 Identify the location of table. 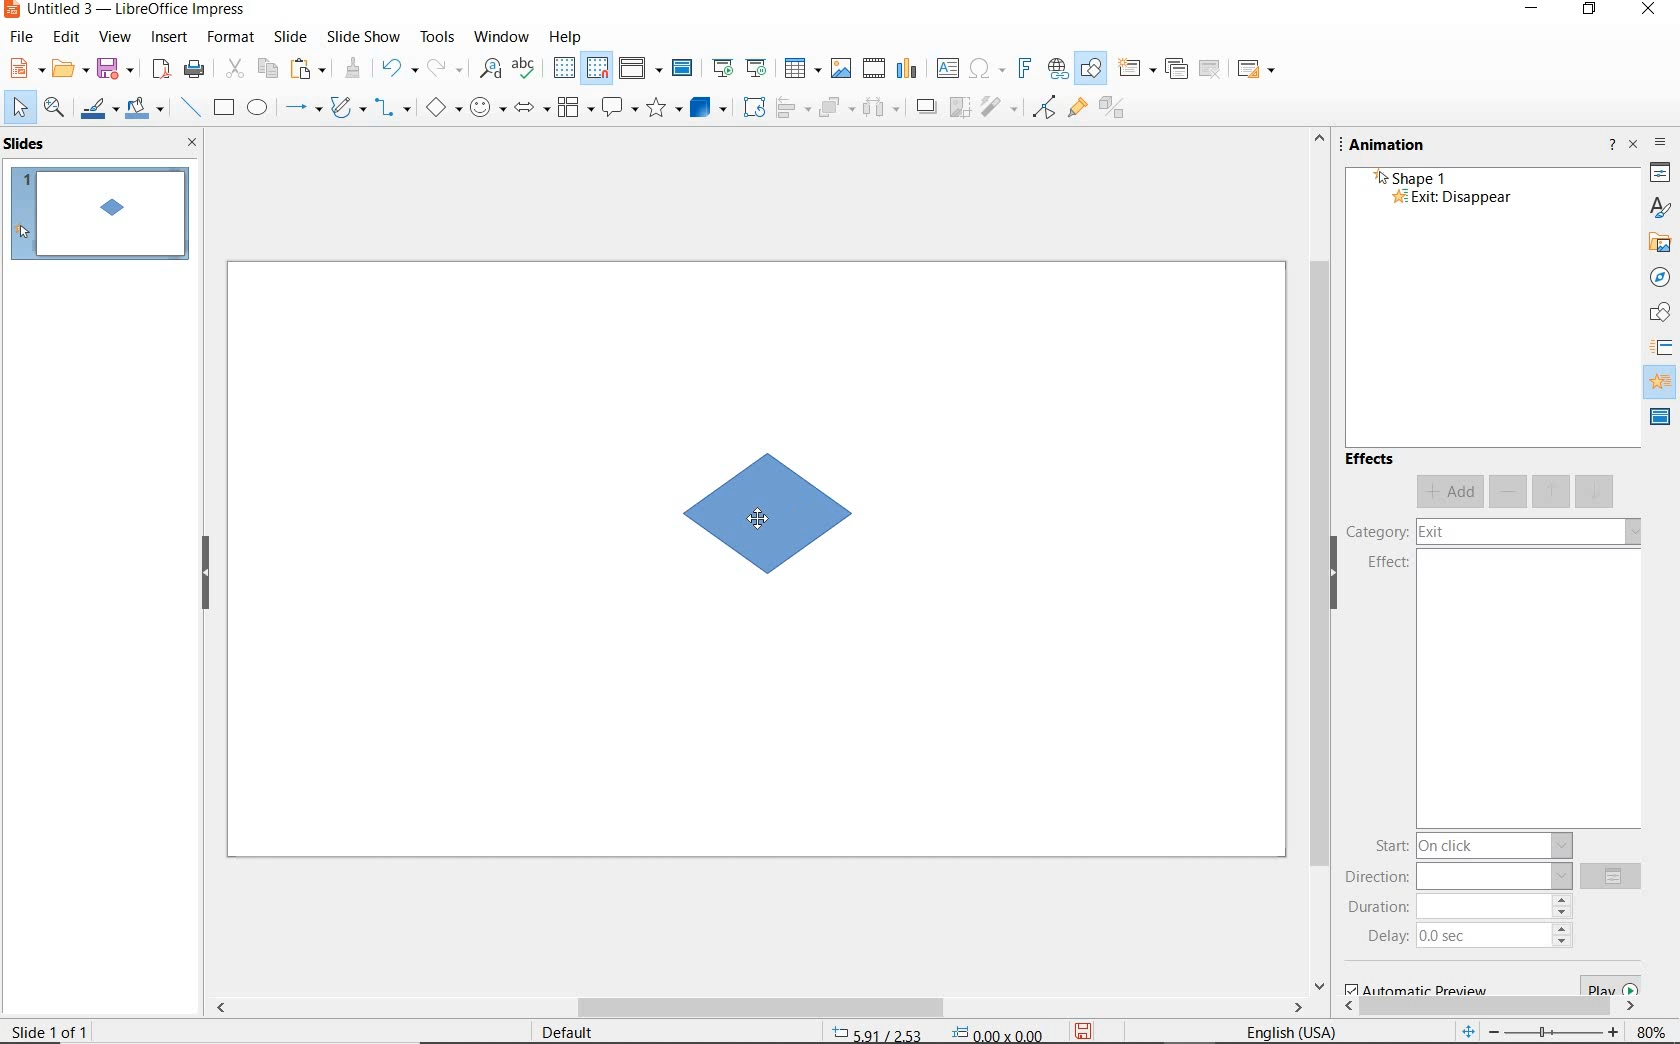
(804, 69).